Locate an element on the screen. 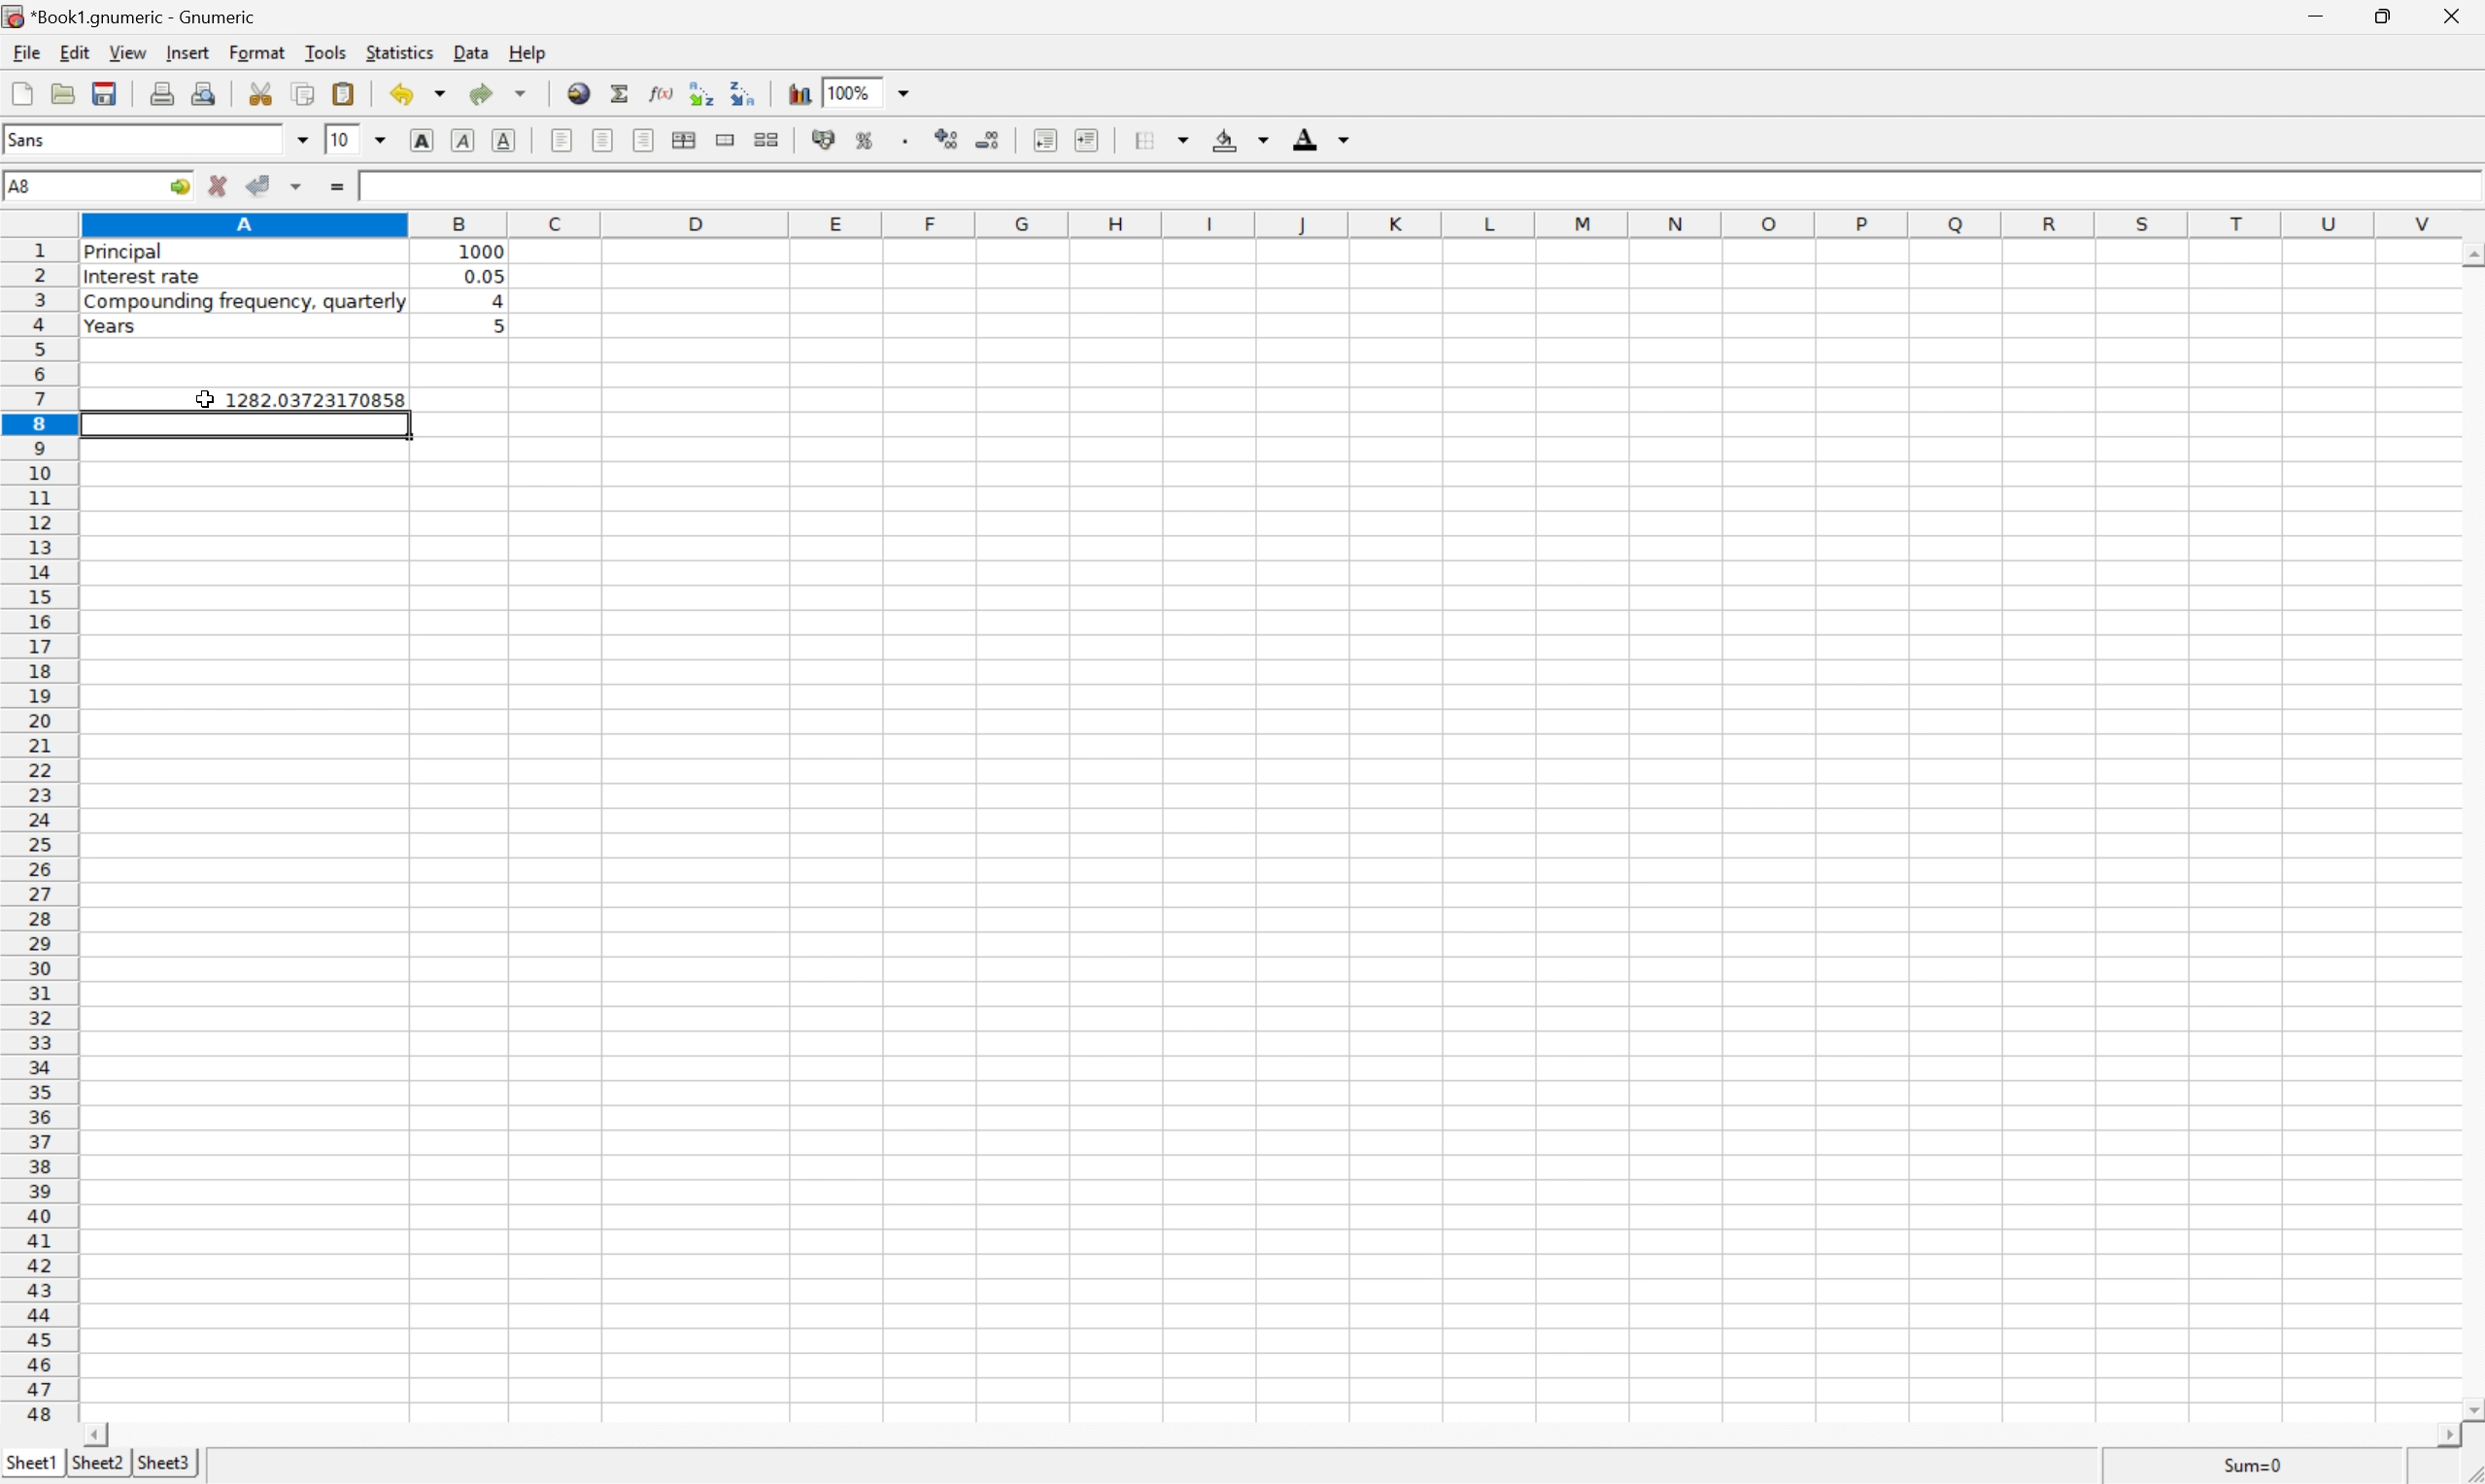 The image size is (2485, 1484). increase indent is located at coordinates (1089, 139).